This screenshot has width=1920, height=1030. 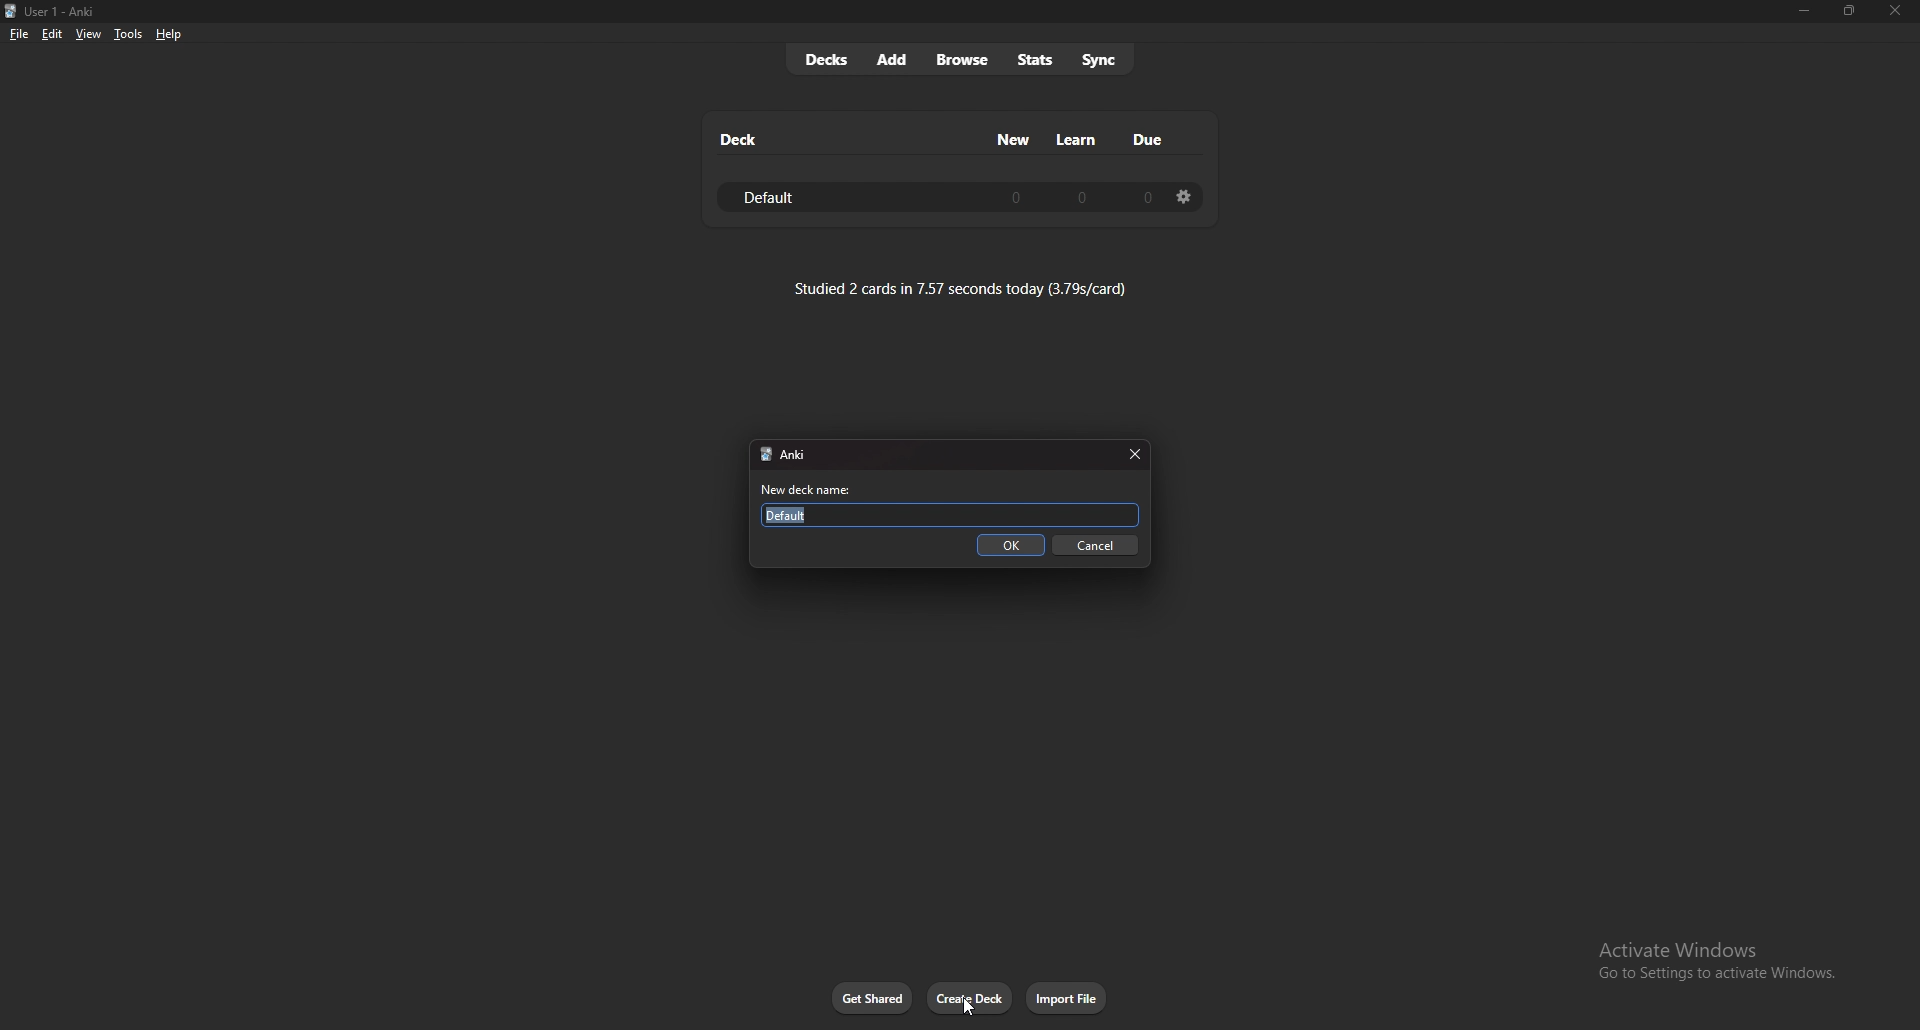 What do you see at coordinates (1097, 546) in the screenshot?
I see `cancel` at bounding box center [1097, 546].